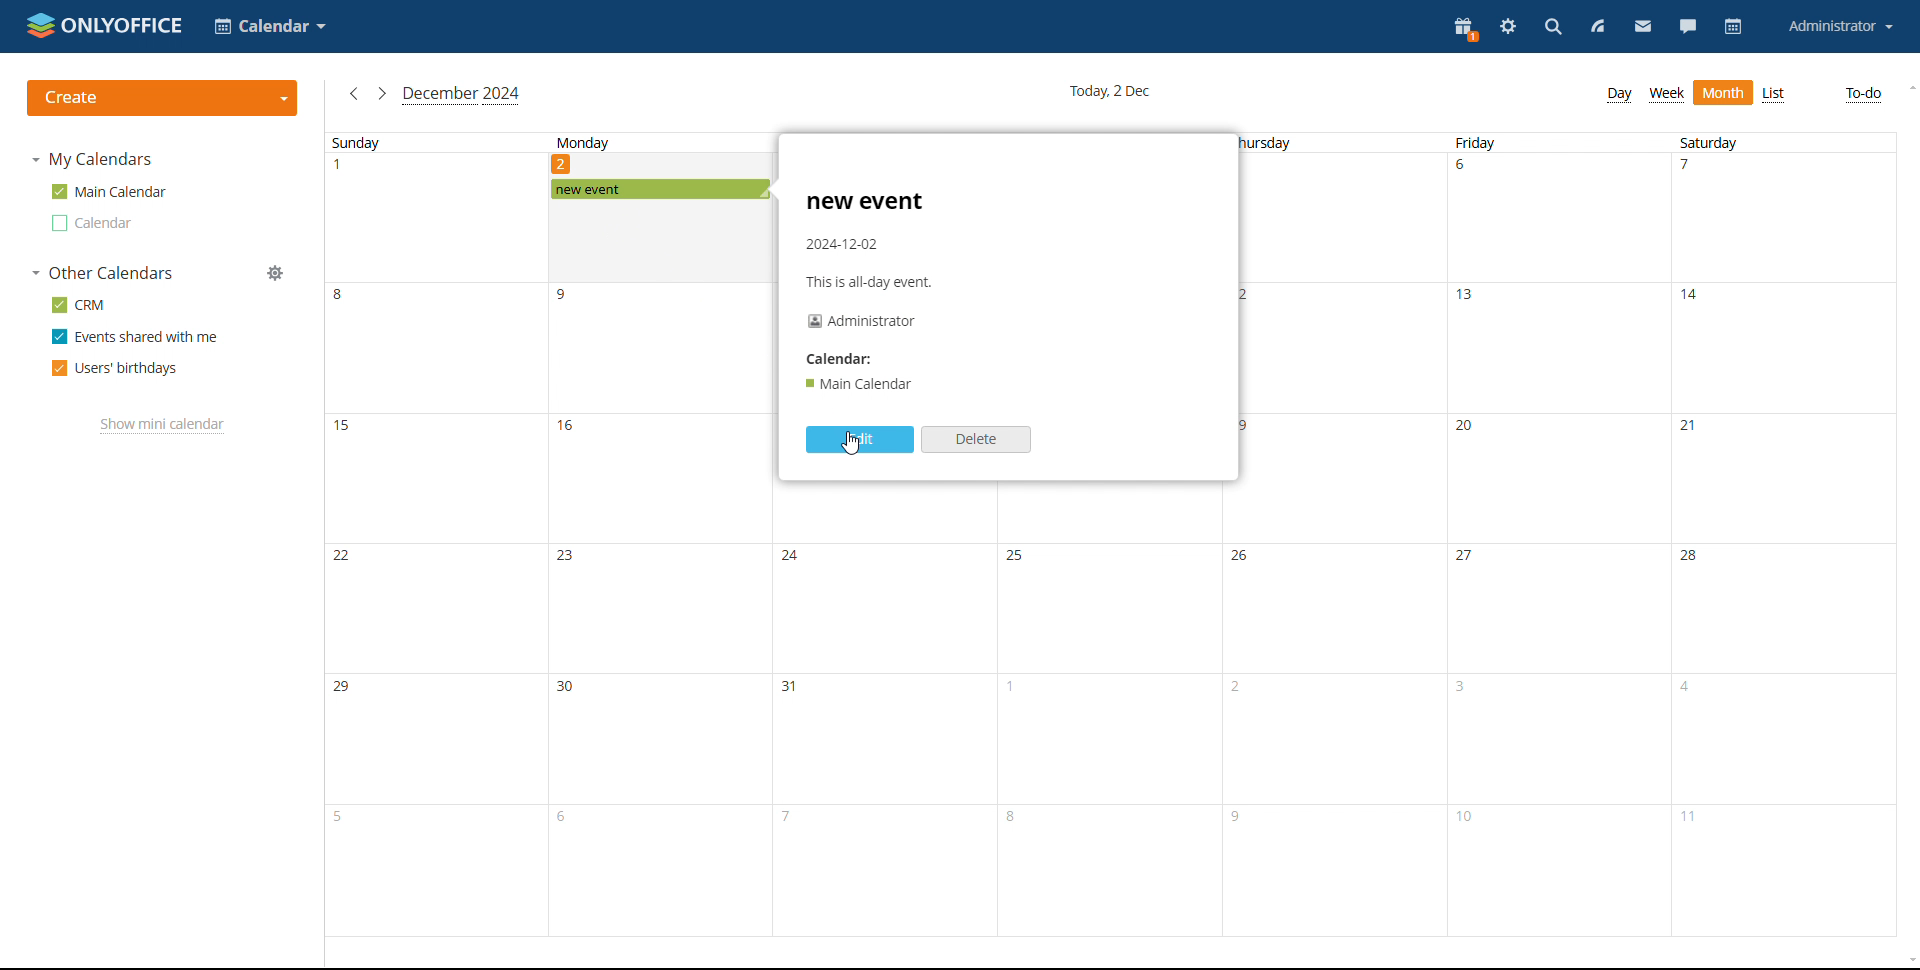 The image size is (1920, 970). I want to click on monday, so click(659, 570).